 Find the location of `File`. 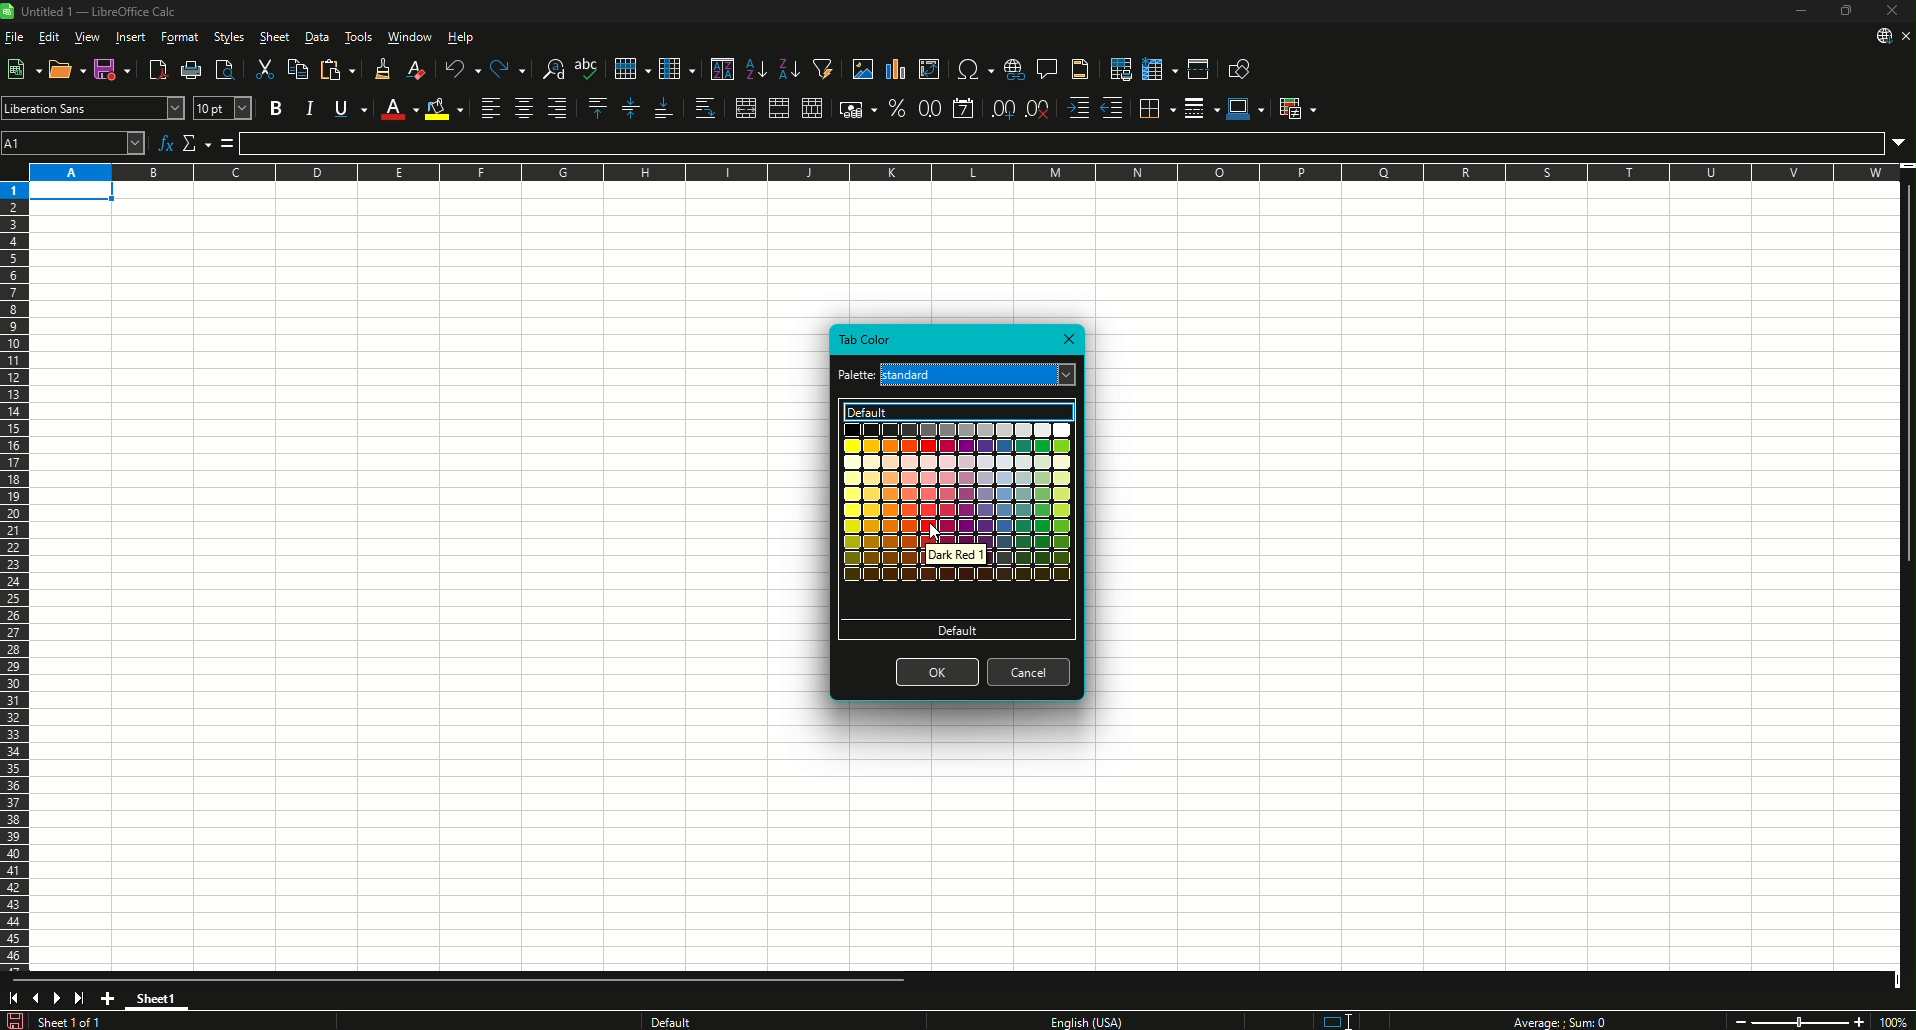

File is located at coordinates (15, 37).